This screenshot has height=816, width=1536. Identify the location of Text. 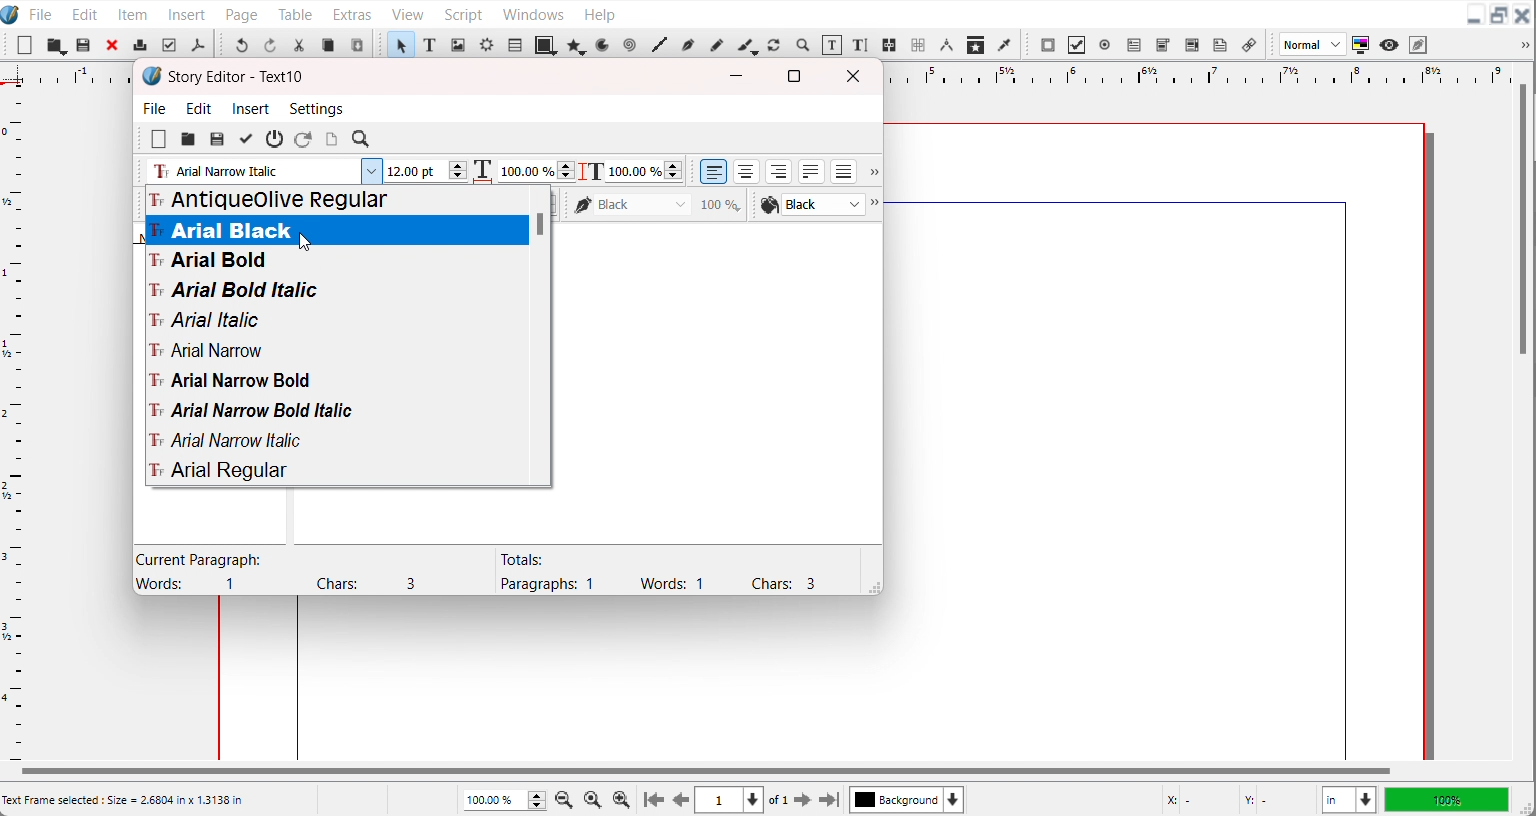
(290, 571).